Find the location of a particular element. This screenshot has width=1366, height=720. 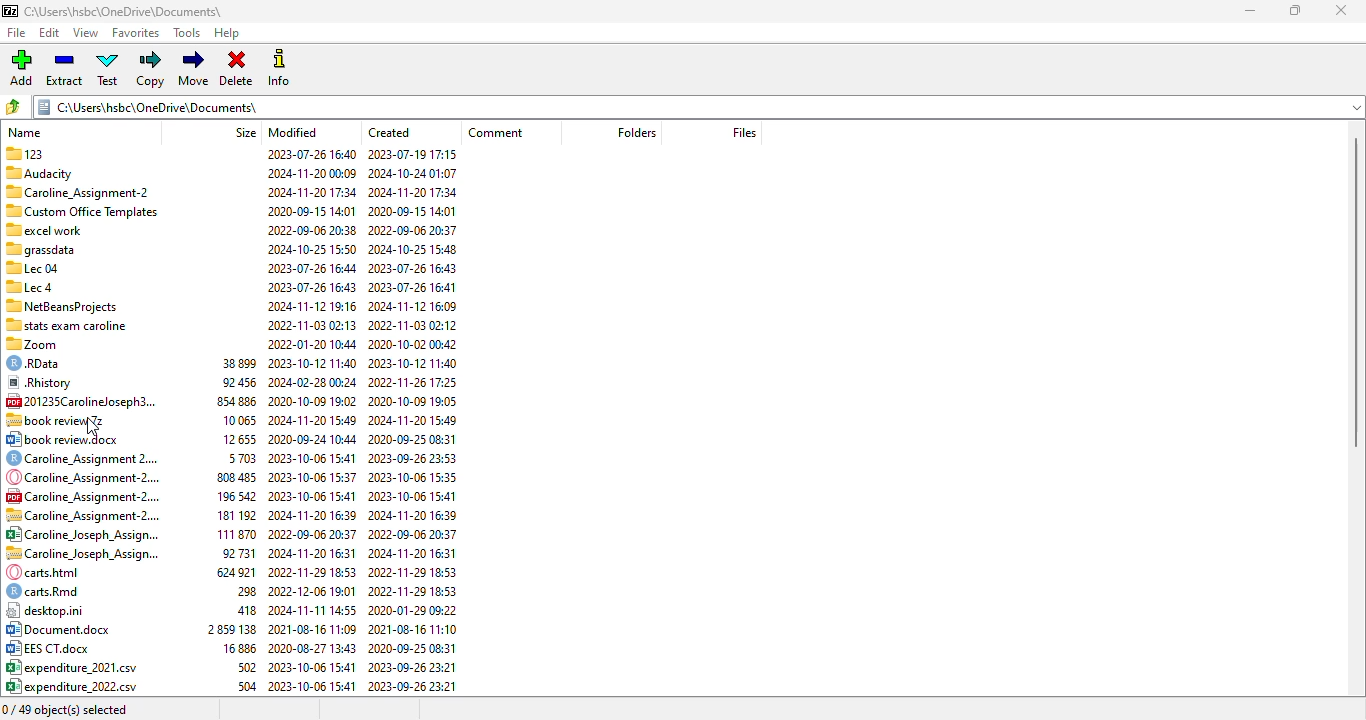

folder is located at coordinates (635, 132).